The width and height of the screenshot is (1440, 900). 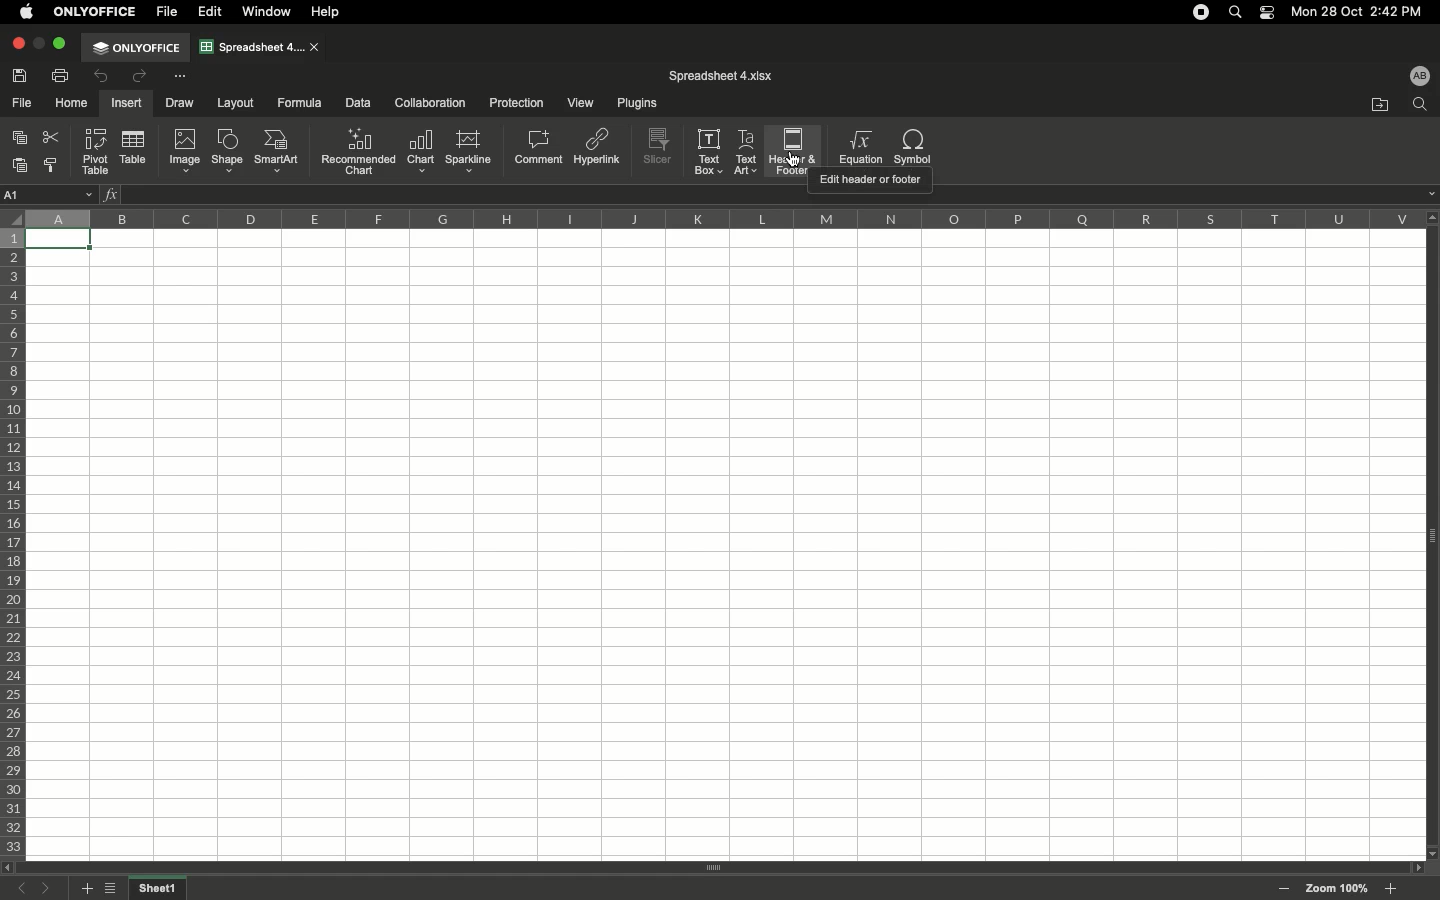 What do you see at coordinates (103, 78) in the screenshot?
I see `Undo` at bounding box center [103, 78].